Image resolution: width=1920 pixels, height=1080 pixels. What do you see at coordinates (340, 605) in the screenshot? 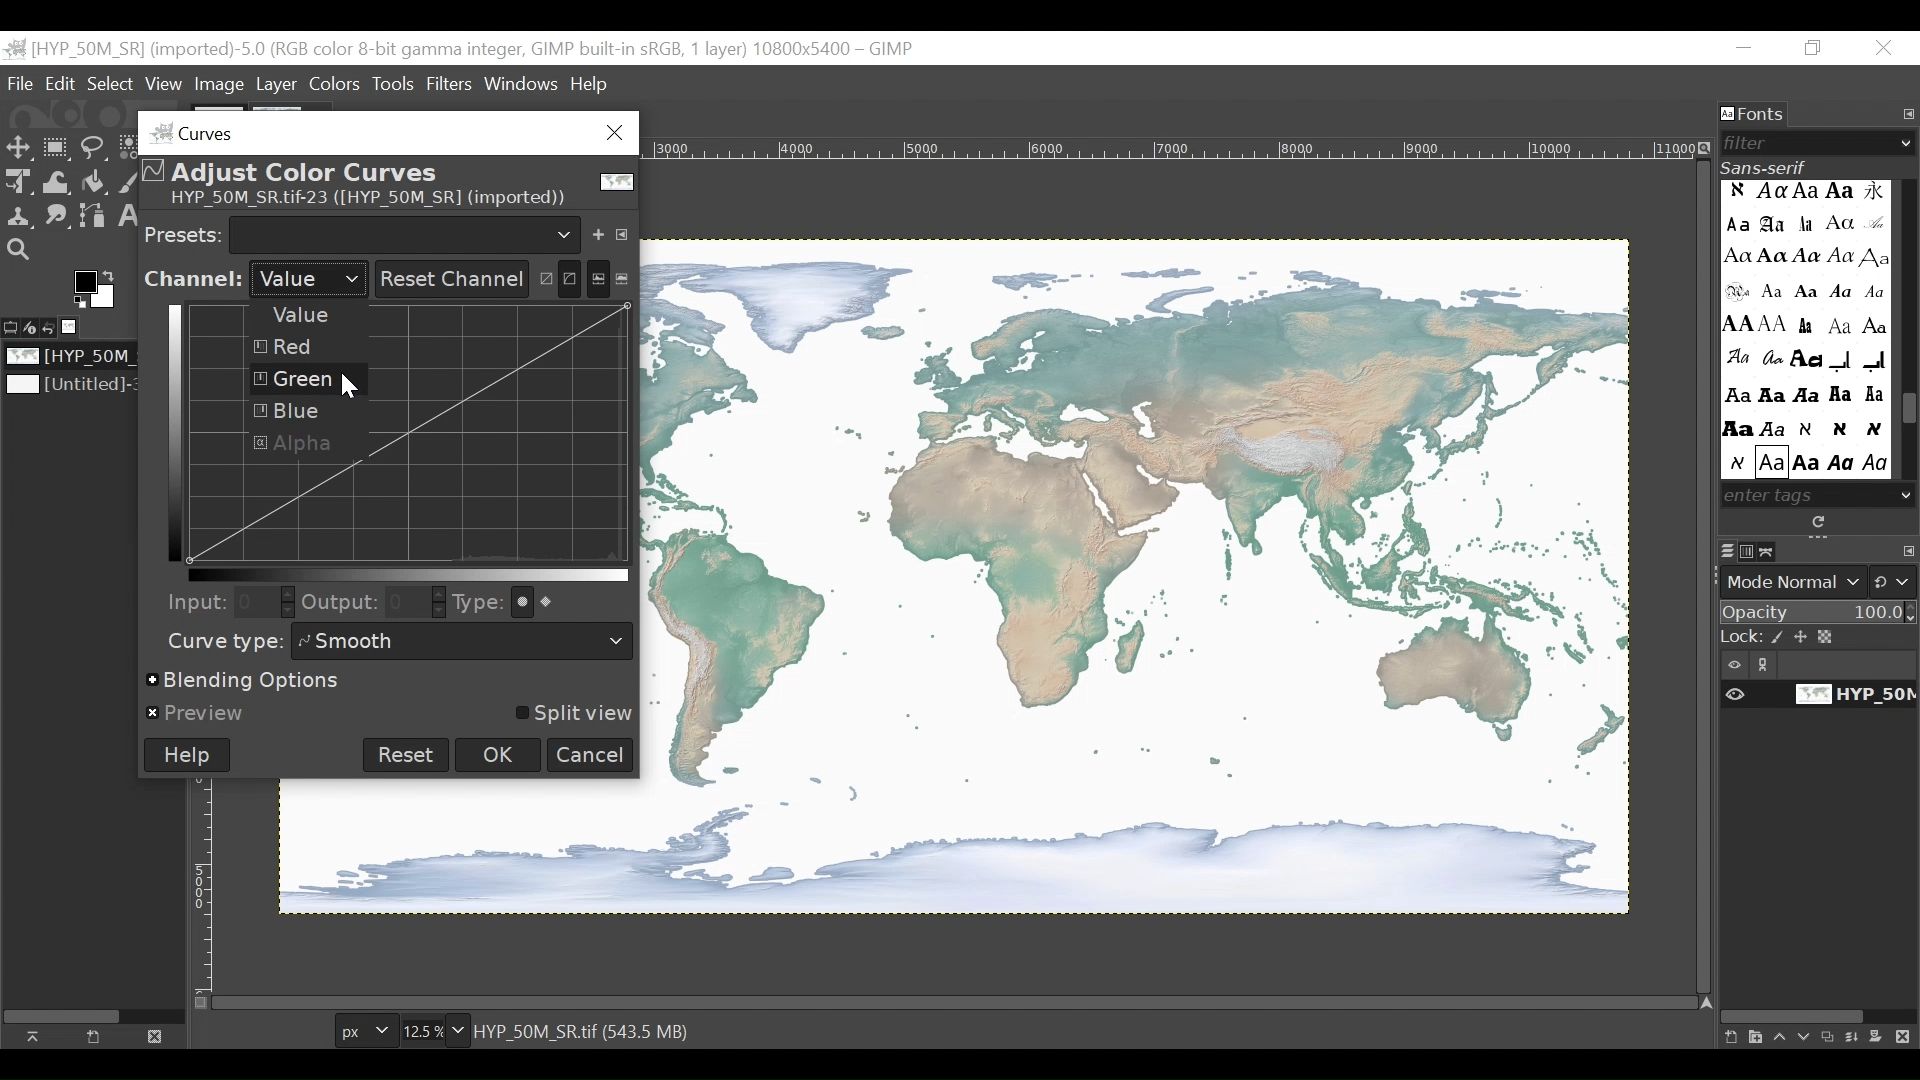
I see `Output` at bounding box center [340, 605].